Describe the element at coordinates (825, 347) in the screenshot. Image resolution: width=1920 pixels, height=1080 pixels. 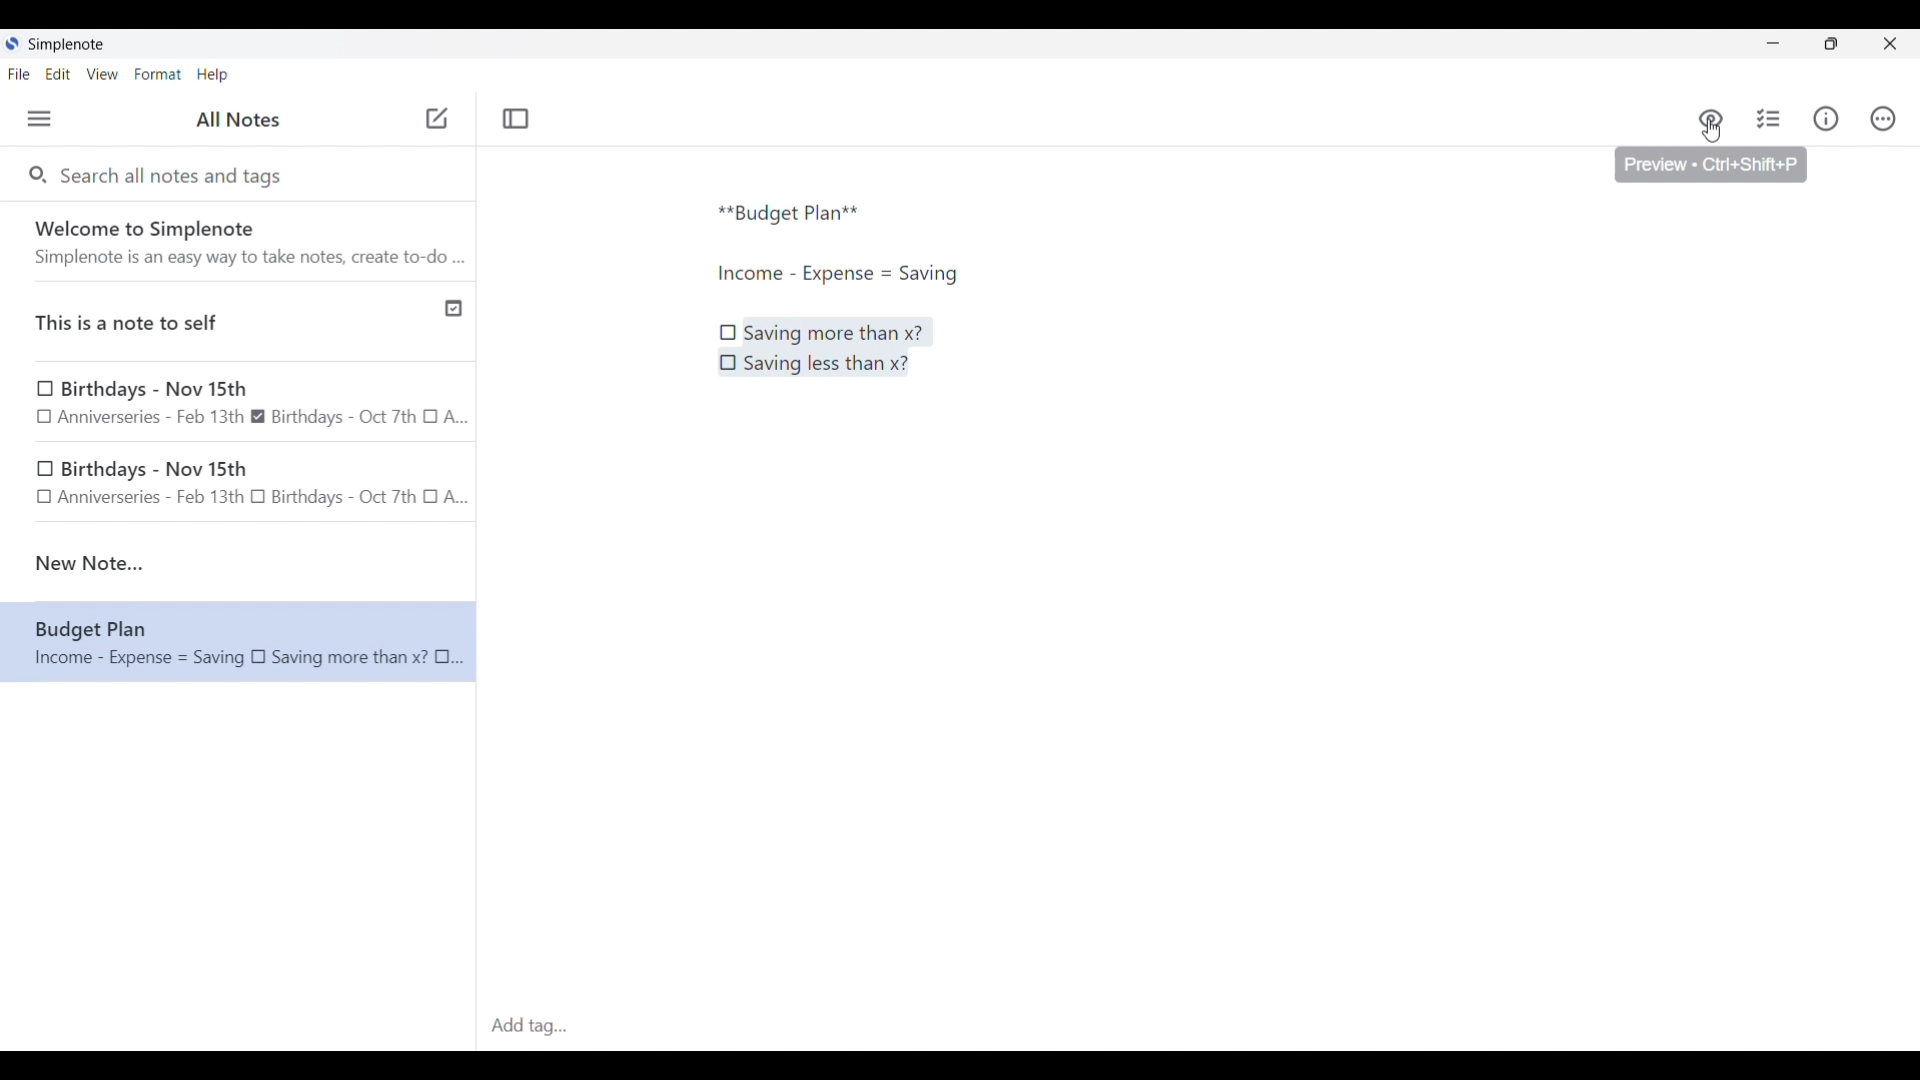
I see `Selected text converted to checklist` at that location.